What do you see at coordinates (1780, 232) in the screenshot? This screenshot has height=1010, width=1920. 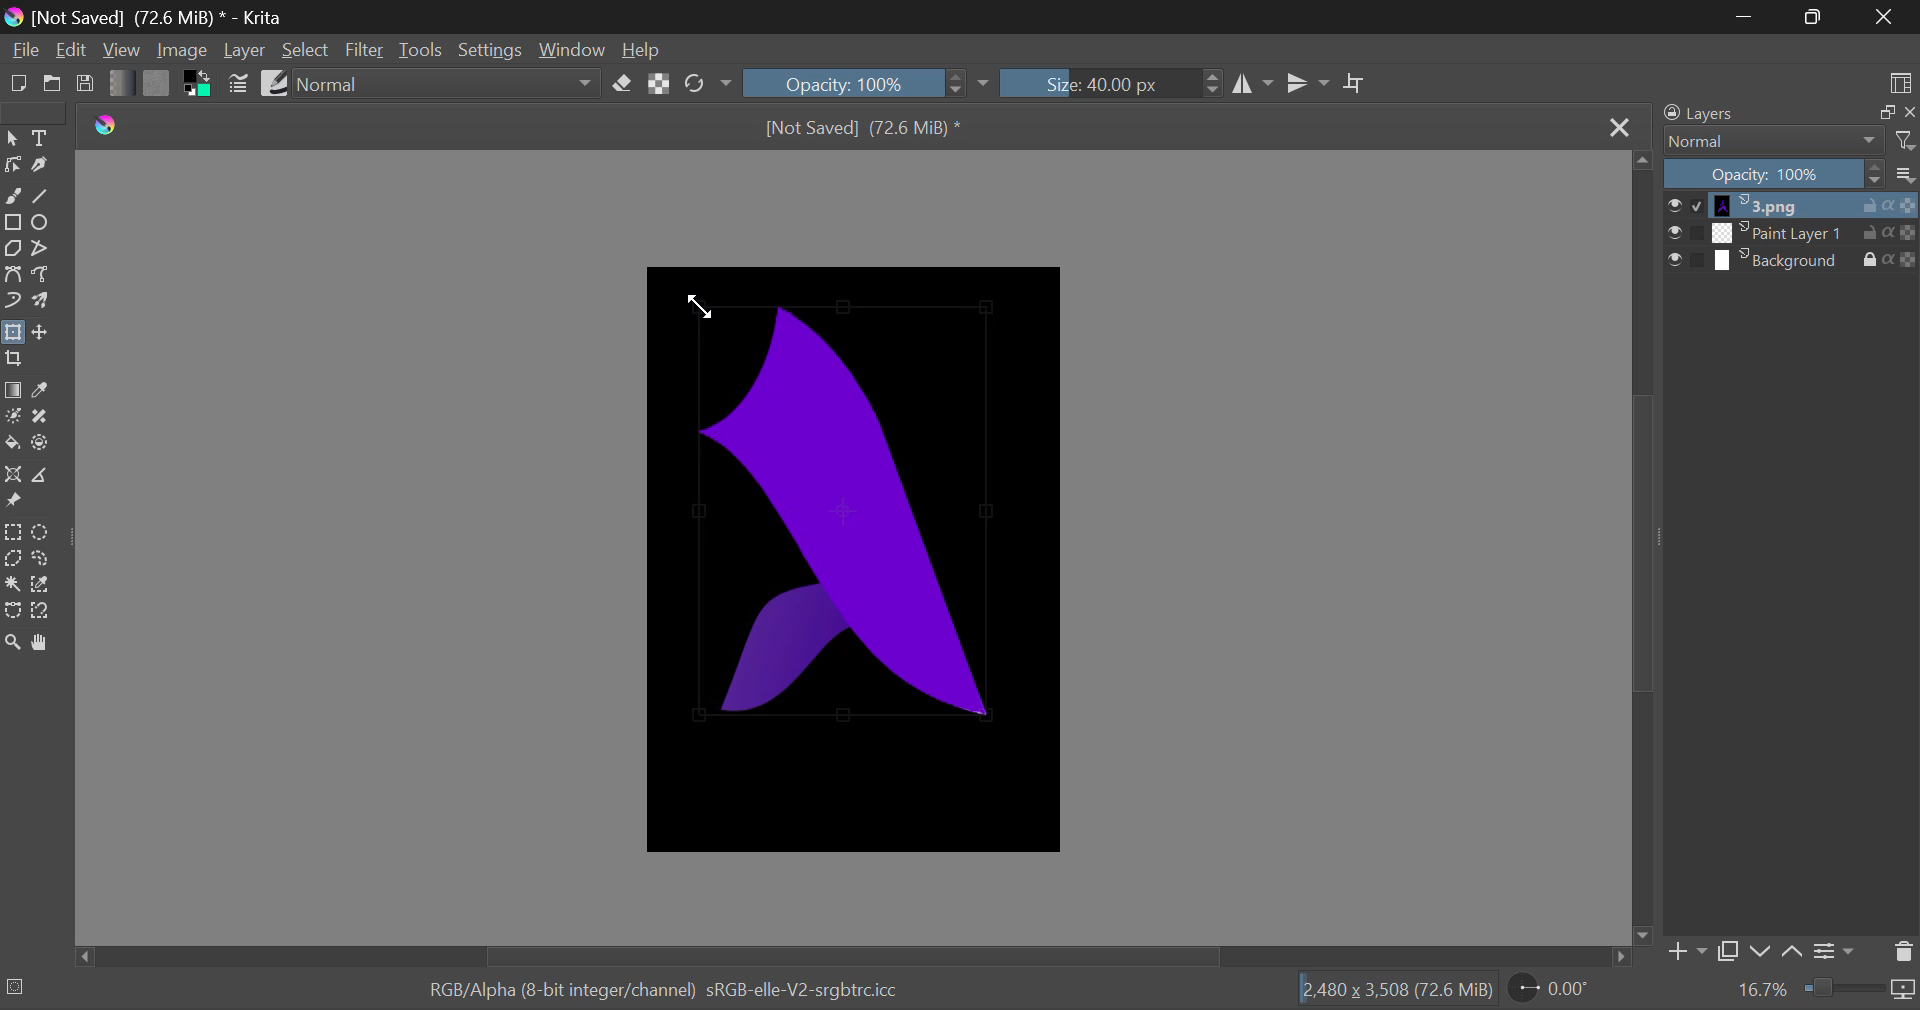 I see `layer 2` at bounding box center [1780, 232].